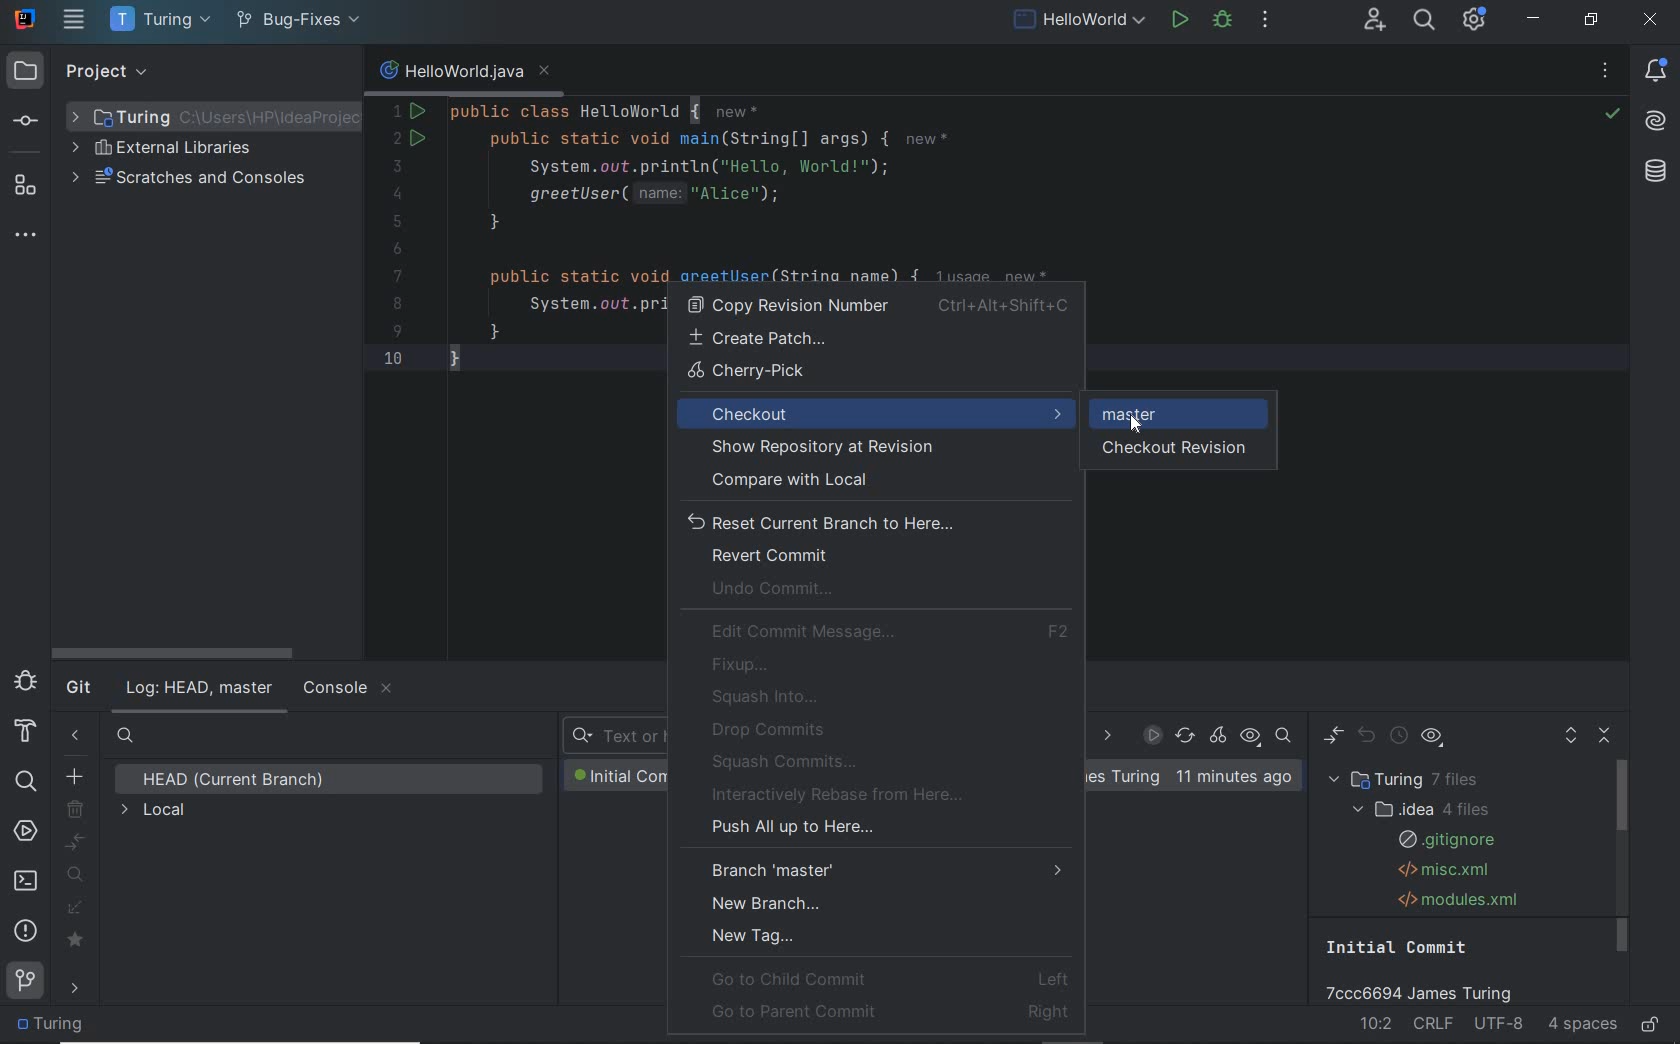  I want to click on project name, so click(157, 20).